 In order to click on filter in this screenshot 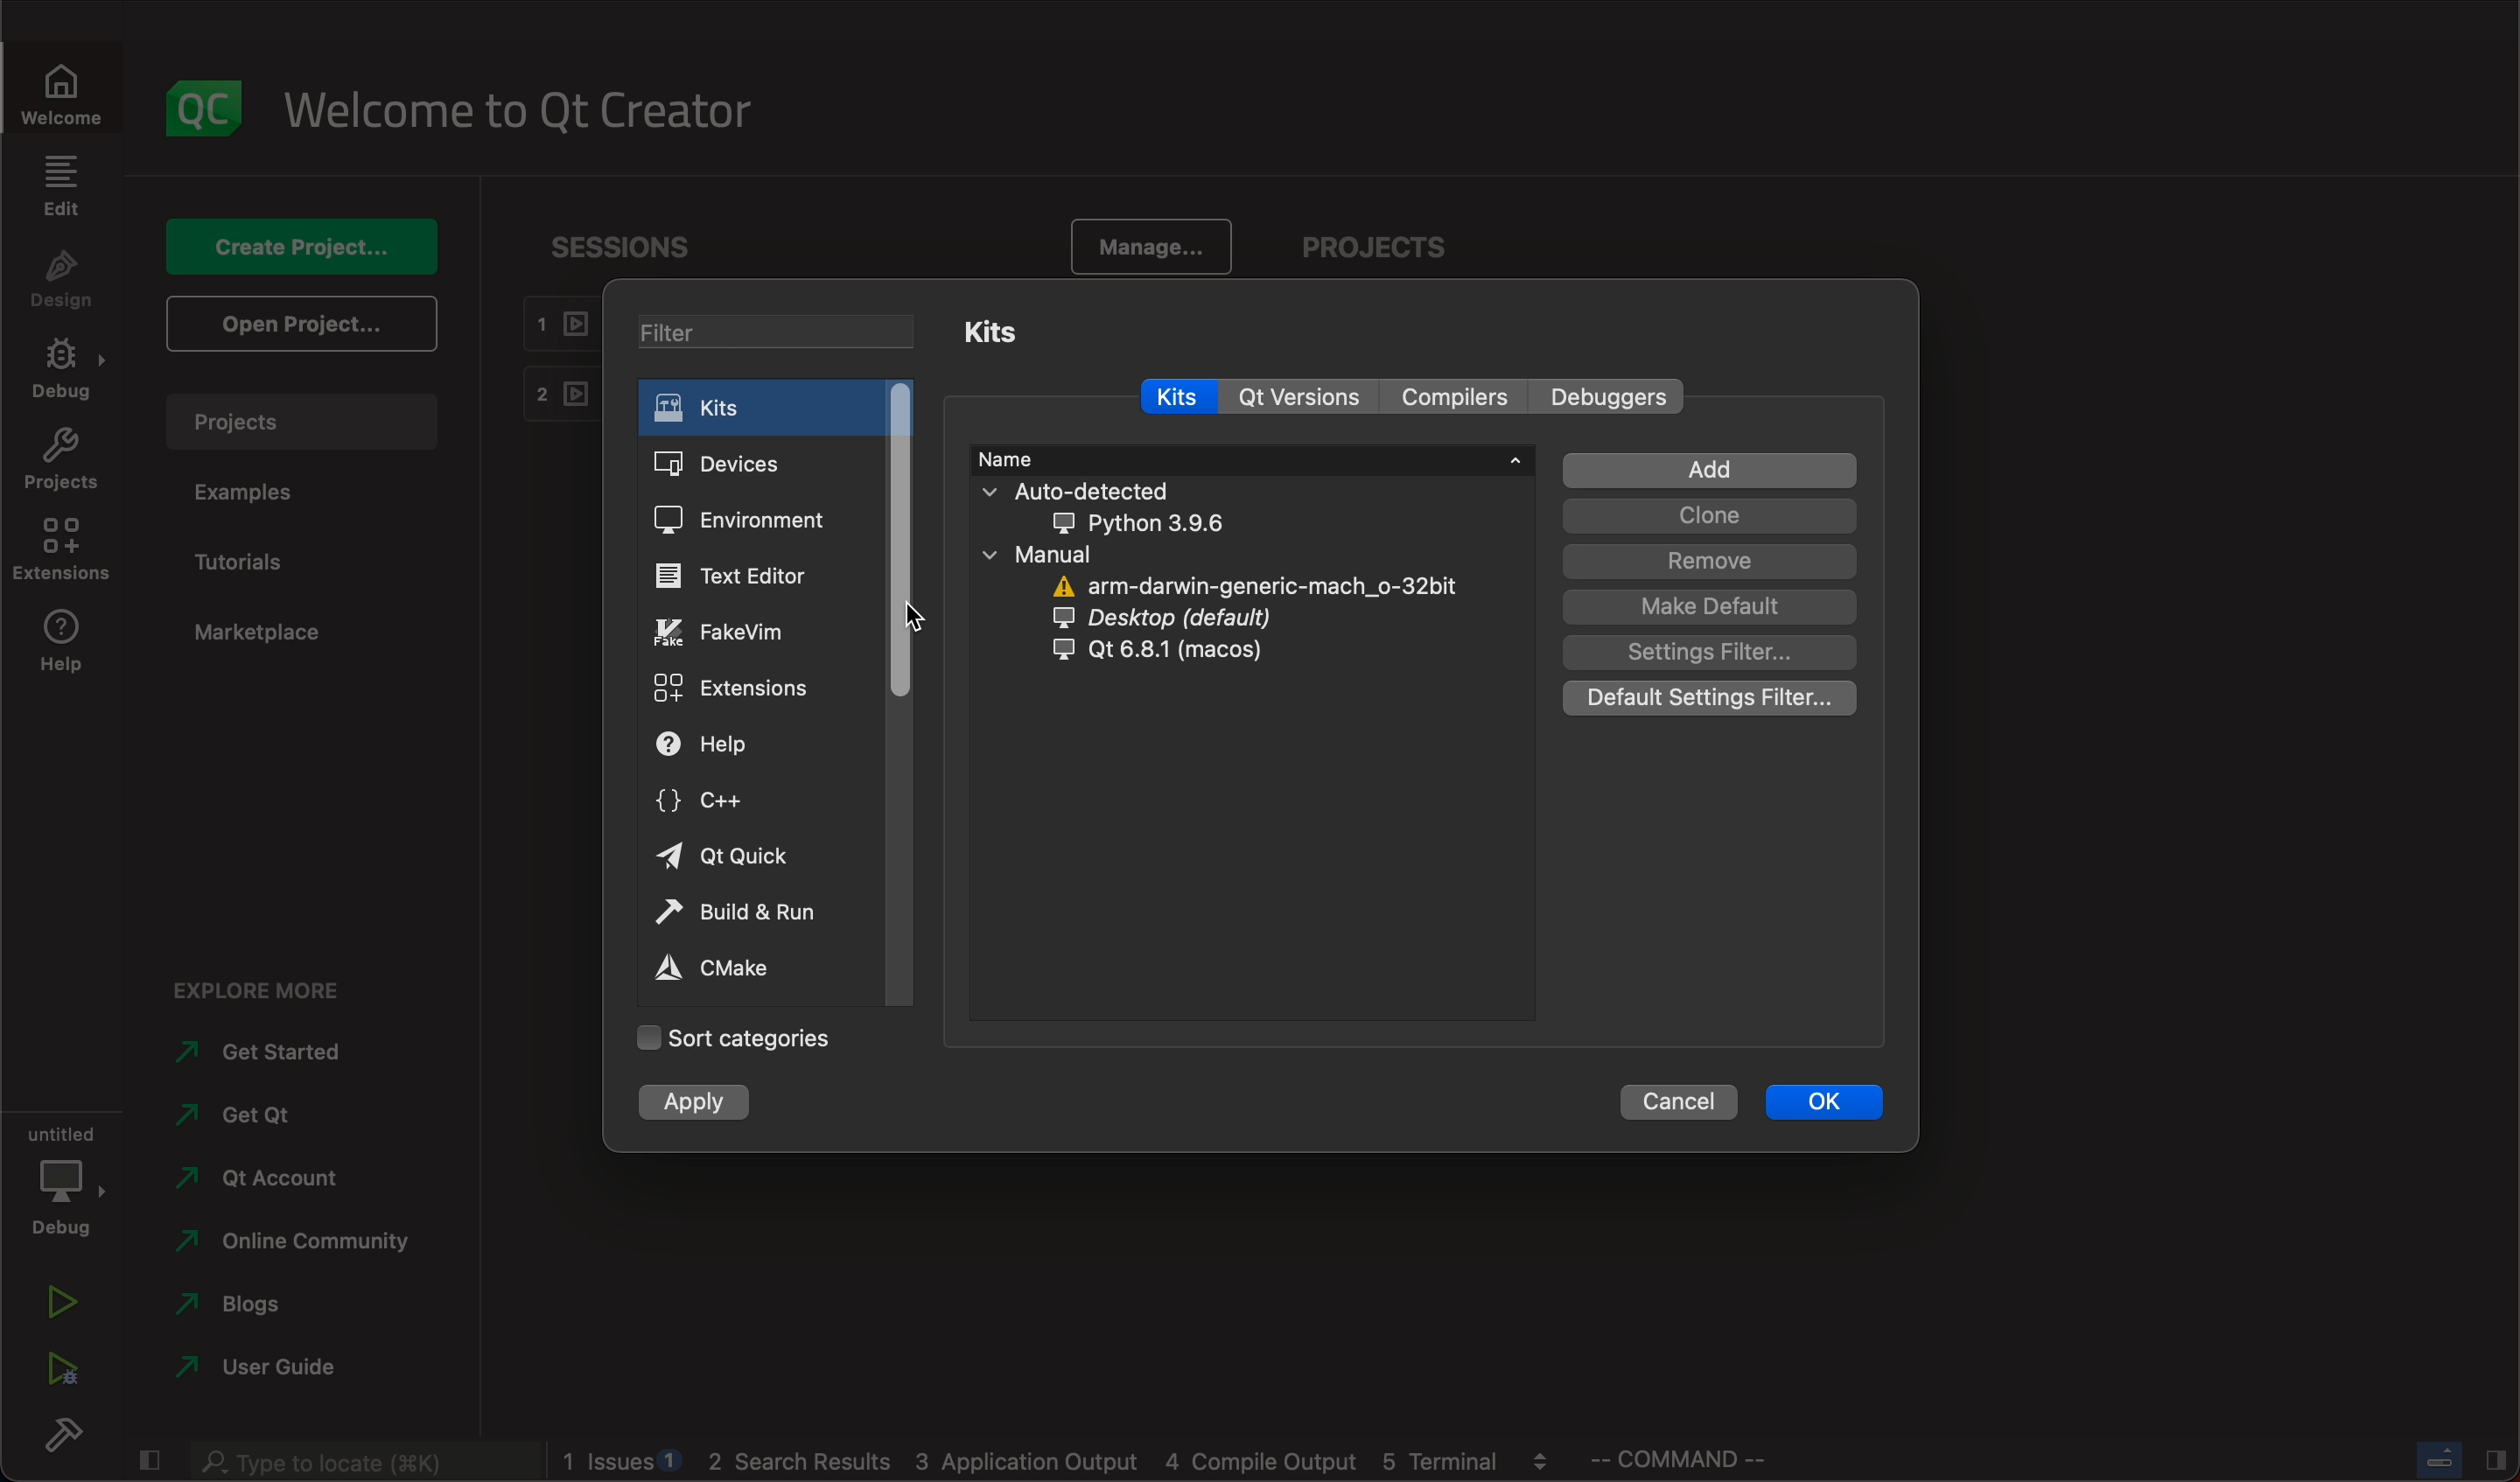, I will do `click(781, 332)`.